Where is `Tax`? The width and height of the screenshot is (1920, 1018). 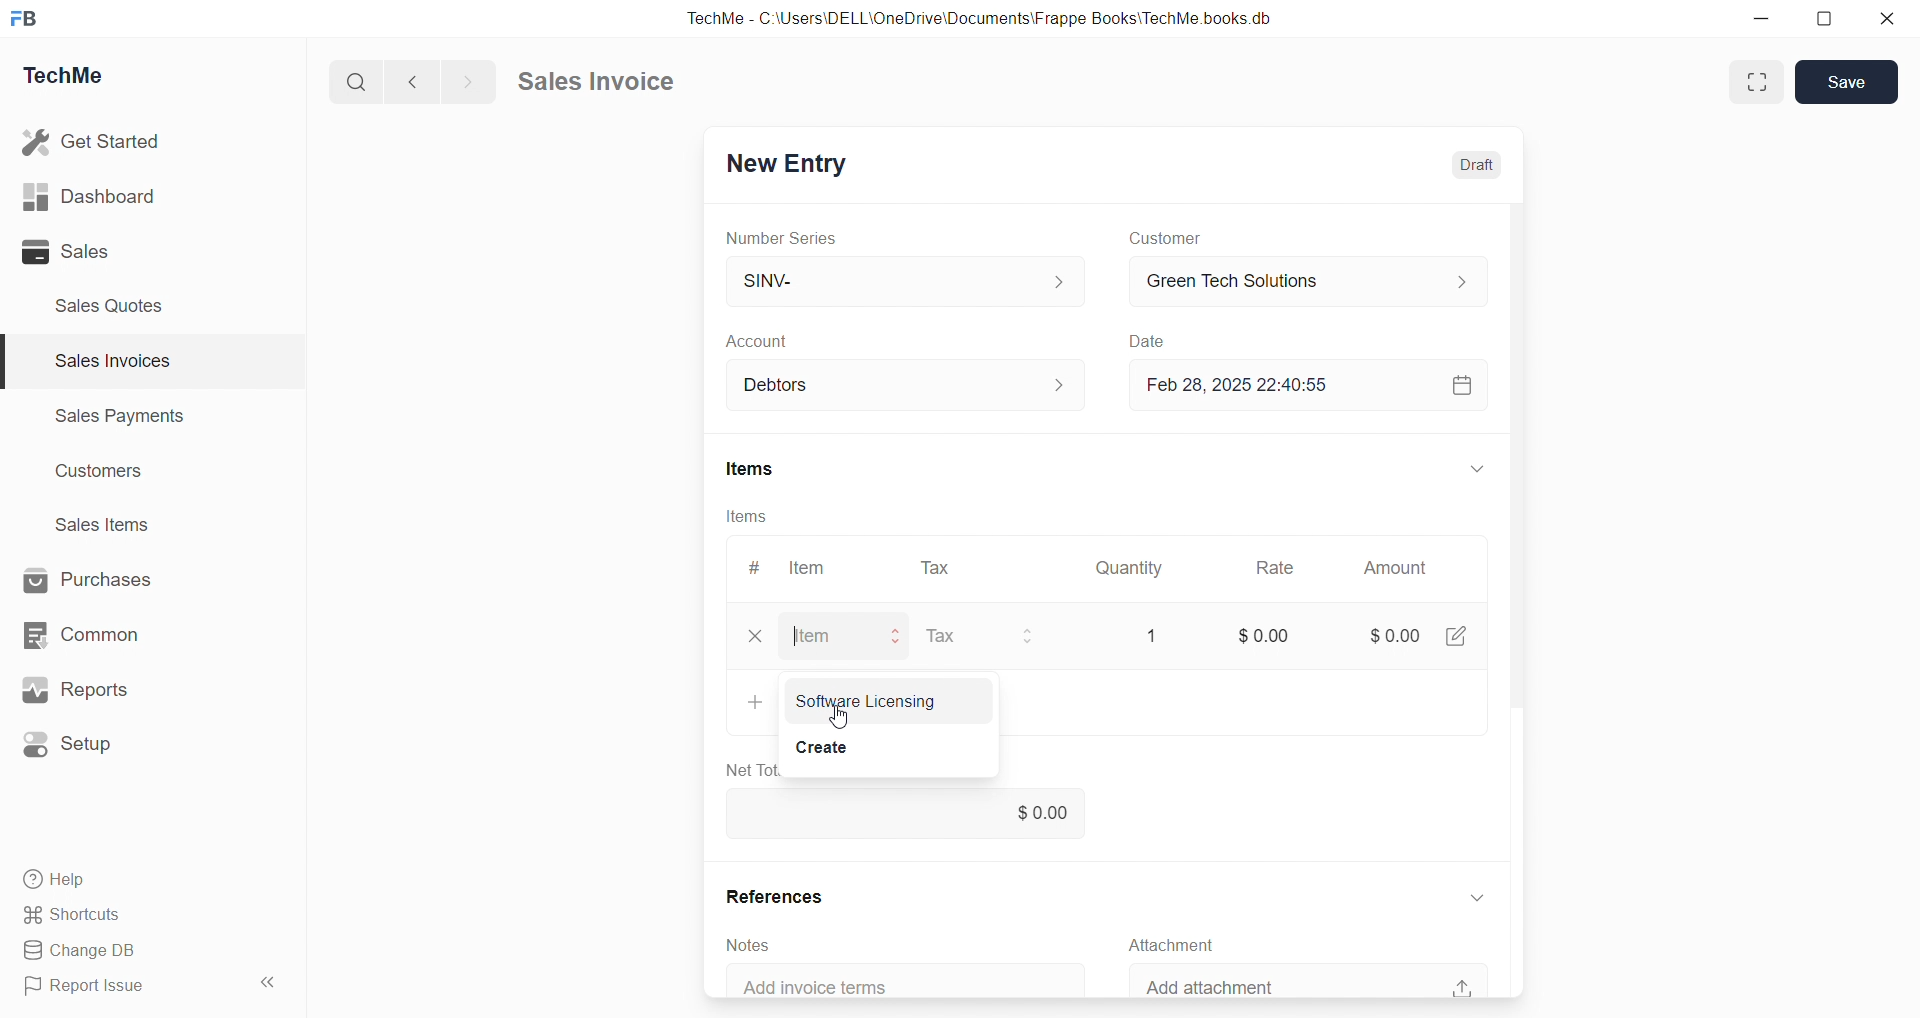 Tax is located at coordinates (941, 636).